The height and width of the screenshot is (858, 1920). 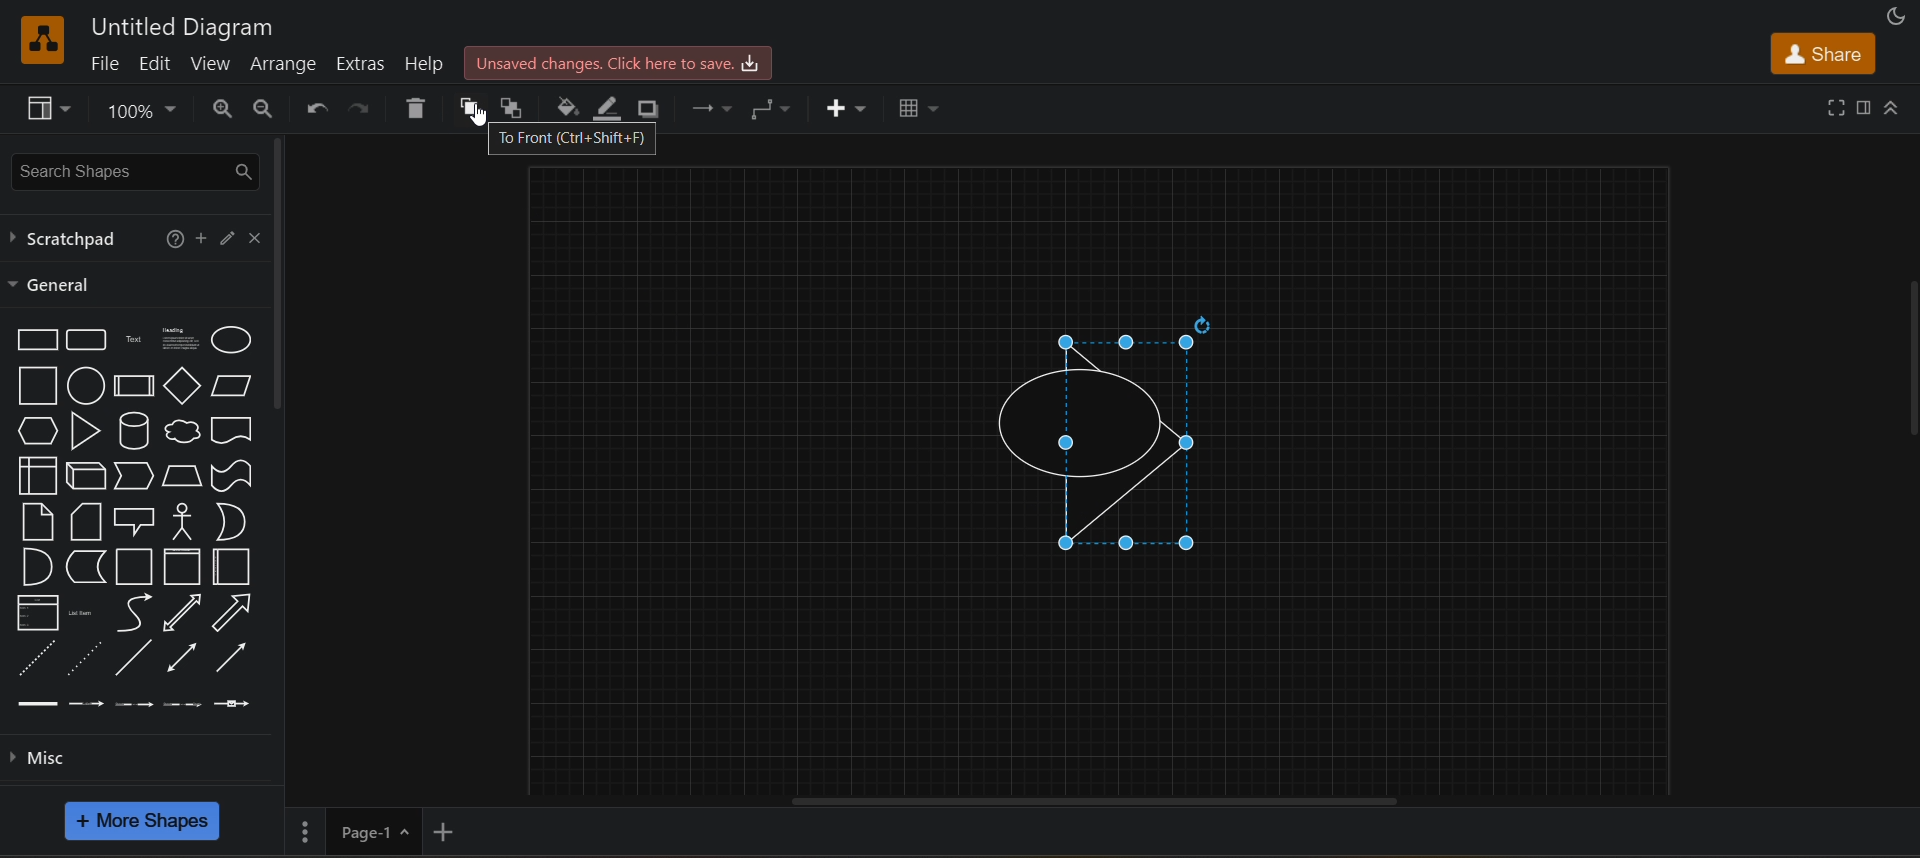 What do you see at coordinates (1110, 438) in the screenshot?
I see `selected triangle shape` at bounding box center [1110, 438].